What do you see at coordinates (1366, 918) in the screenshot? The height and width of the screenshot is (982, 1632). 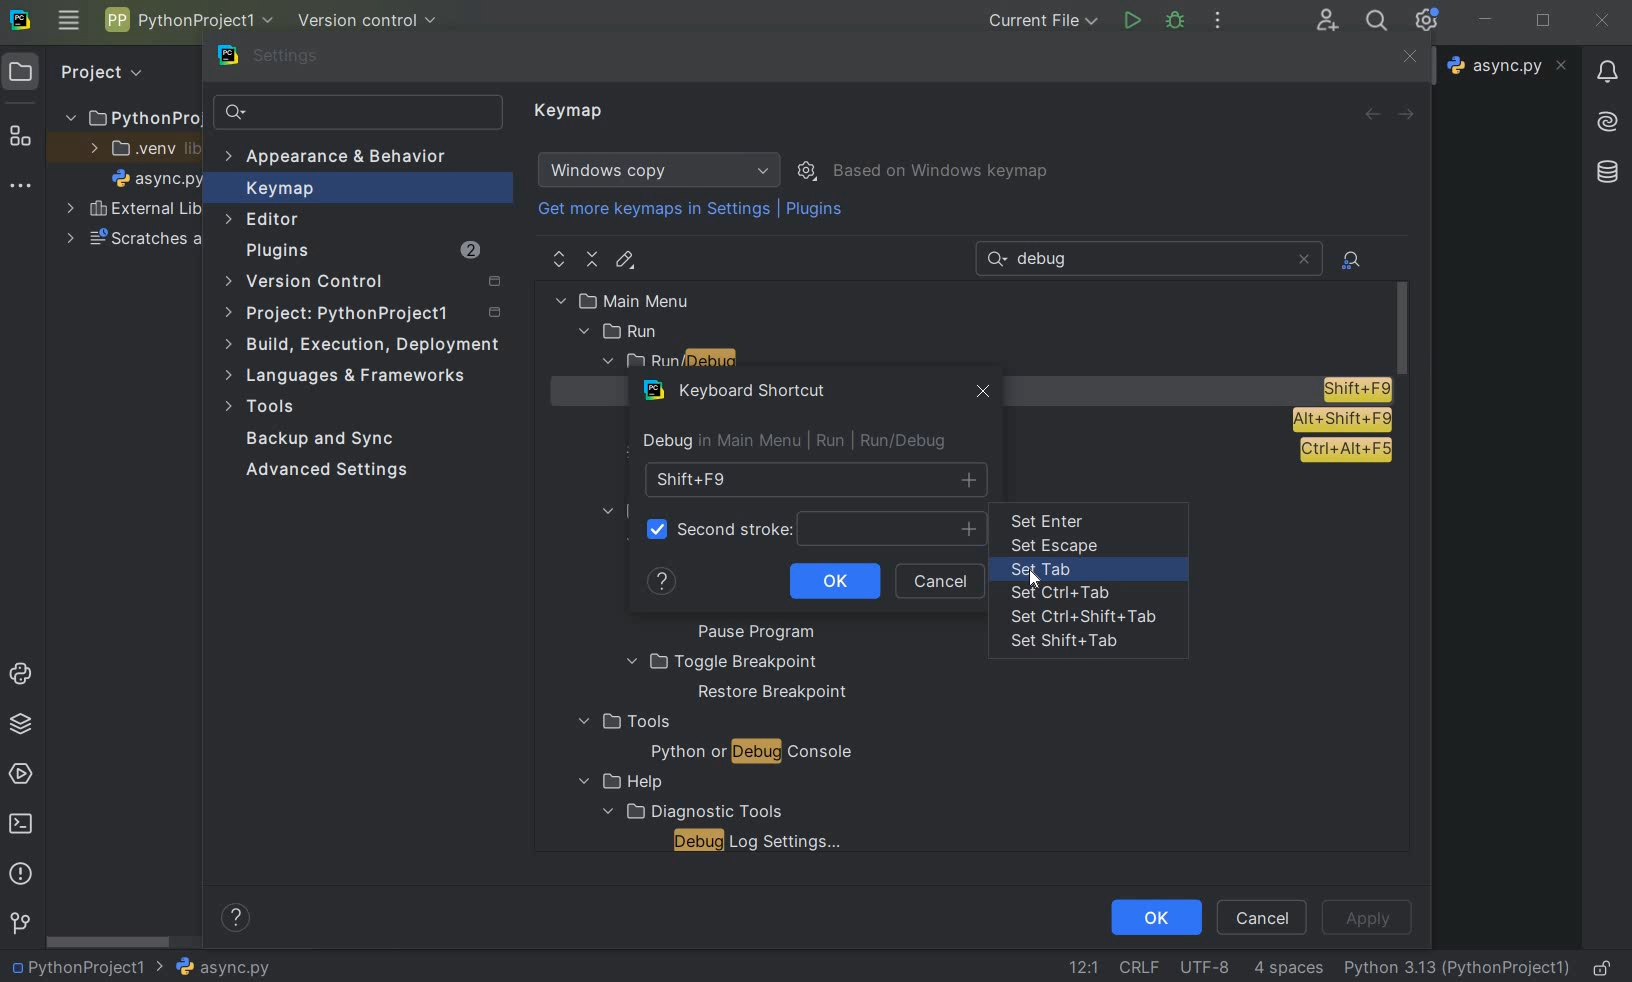 I see `apply` at bounding box center [1366, 918].